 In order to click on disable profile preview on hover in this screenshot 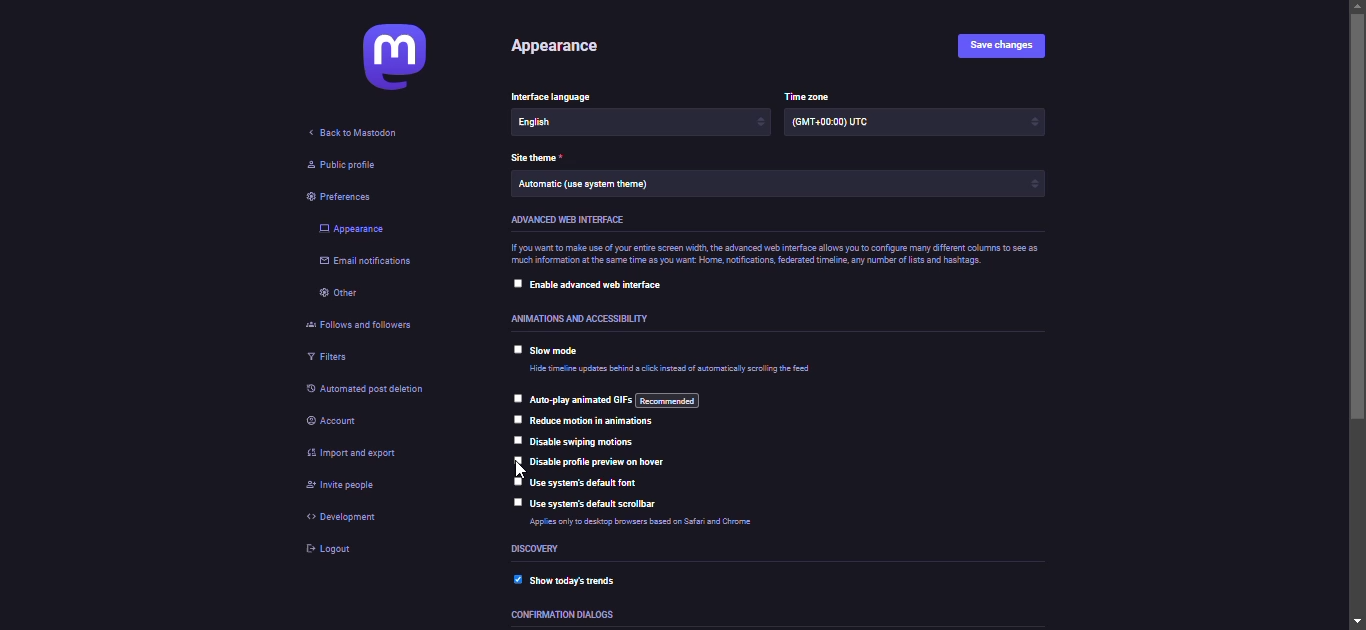, I will do `click(607, 462)`.